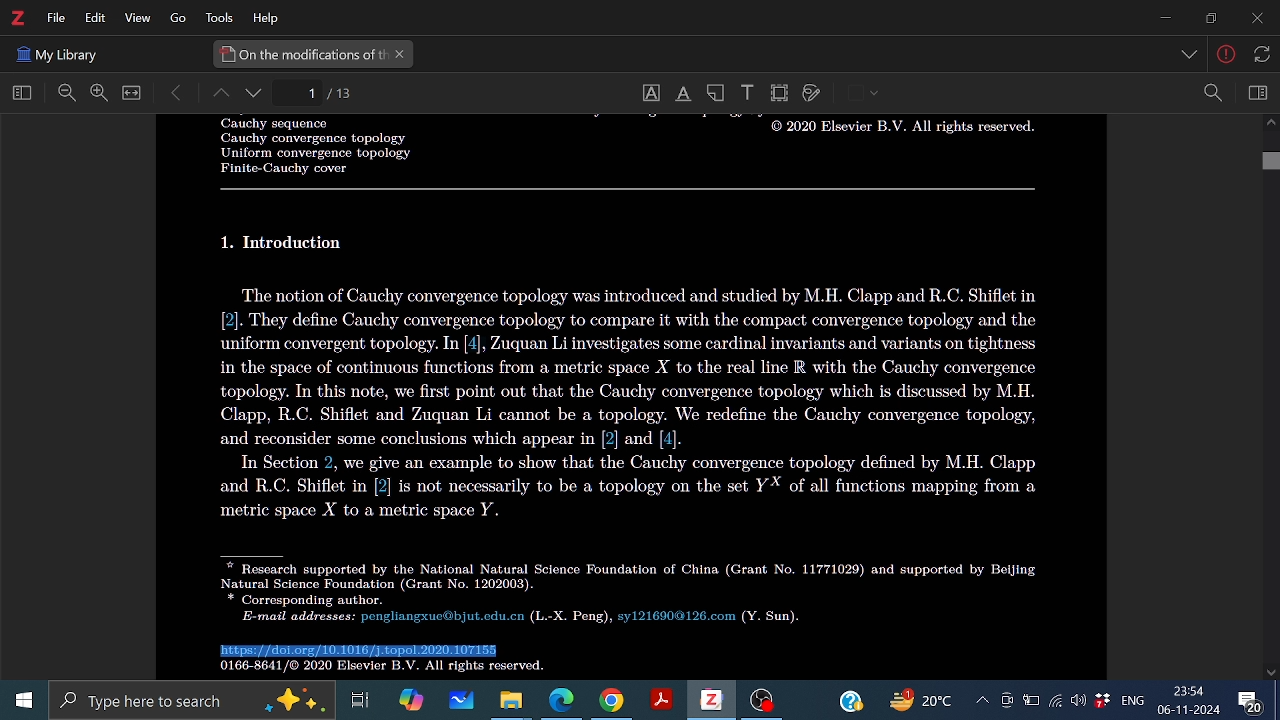 This screenshot has height=720, width=1280. Describe the element at coordinates (98, 93) in the screenshot. I see `Zoom in` at that location.